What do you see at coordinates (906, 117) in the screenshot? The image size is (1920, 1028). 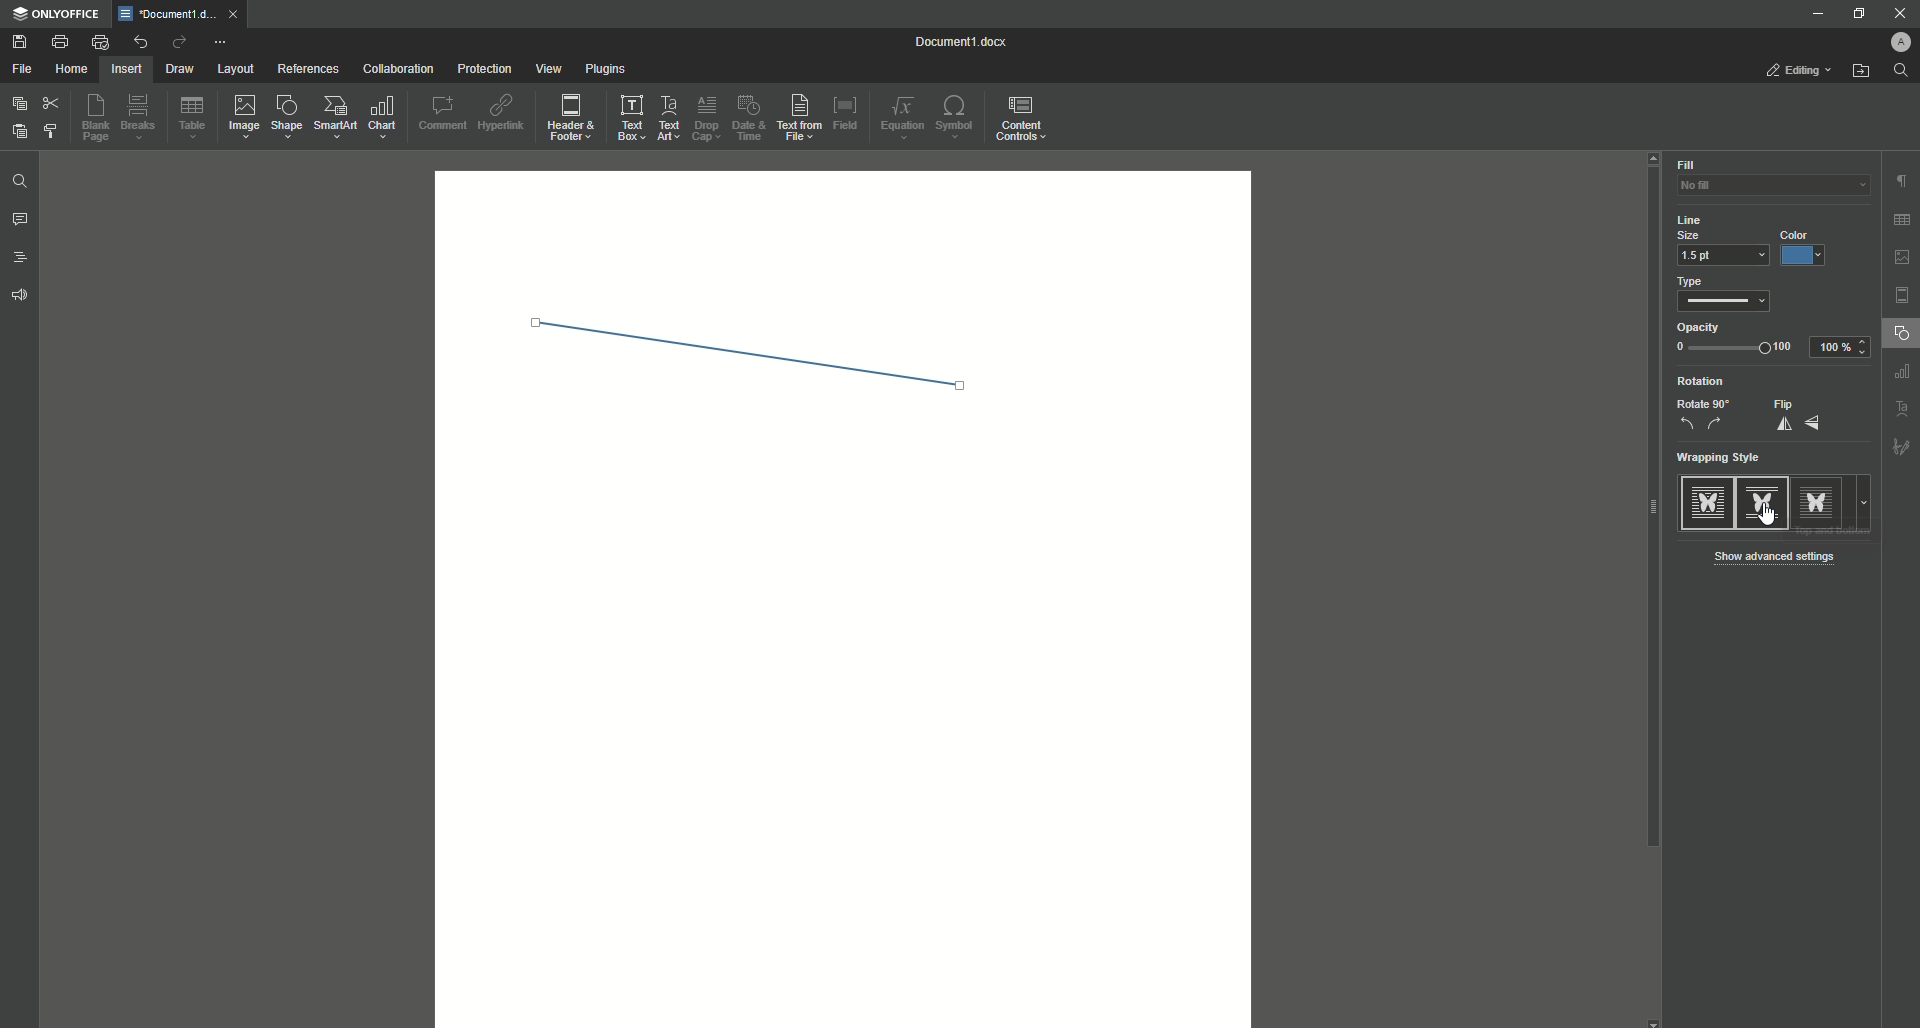 I see `Equation` at bounding box center [906, 117].